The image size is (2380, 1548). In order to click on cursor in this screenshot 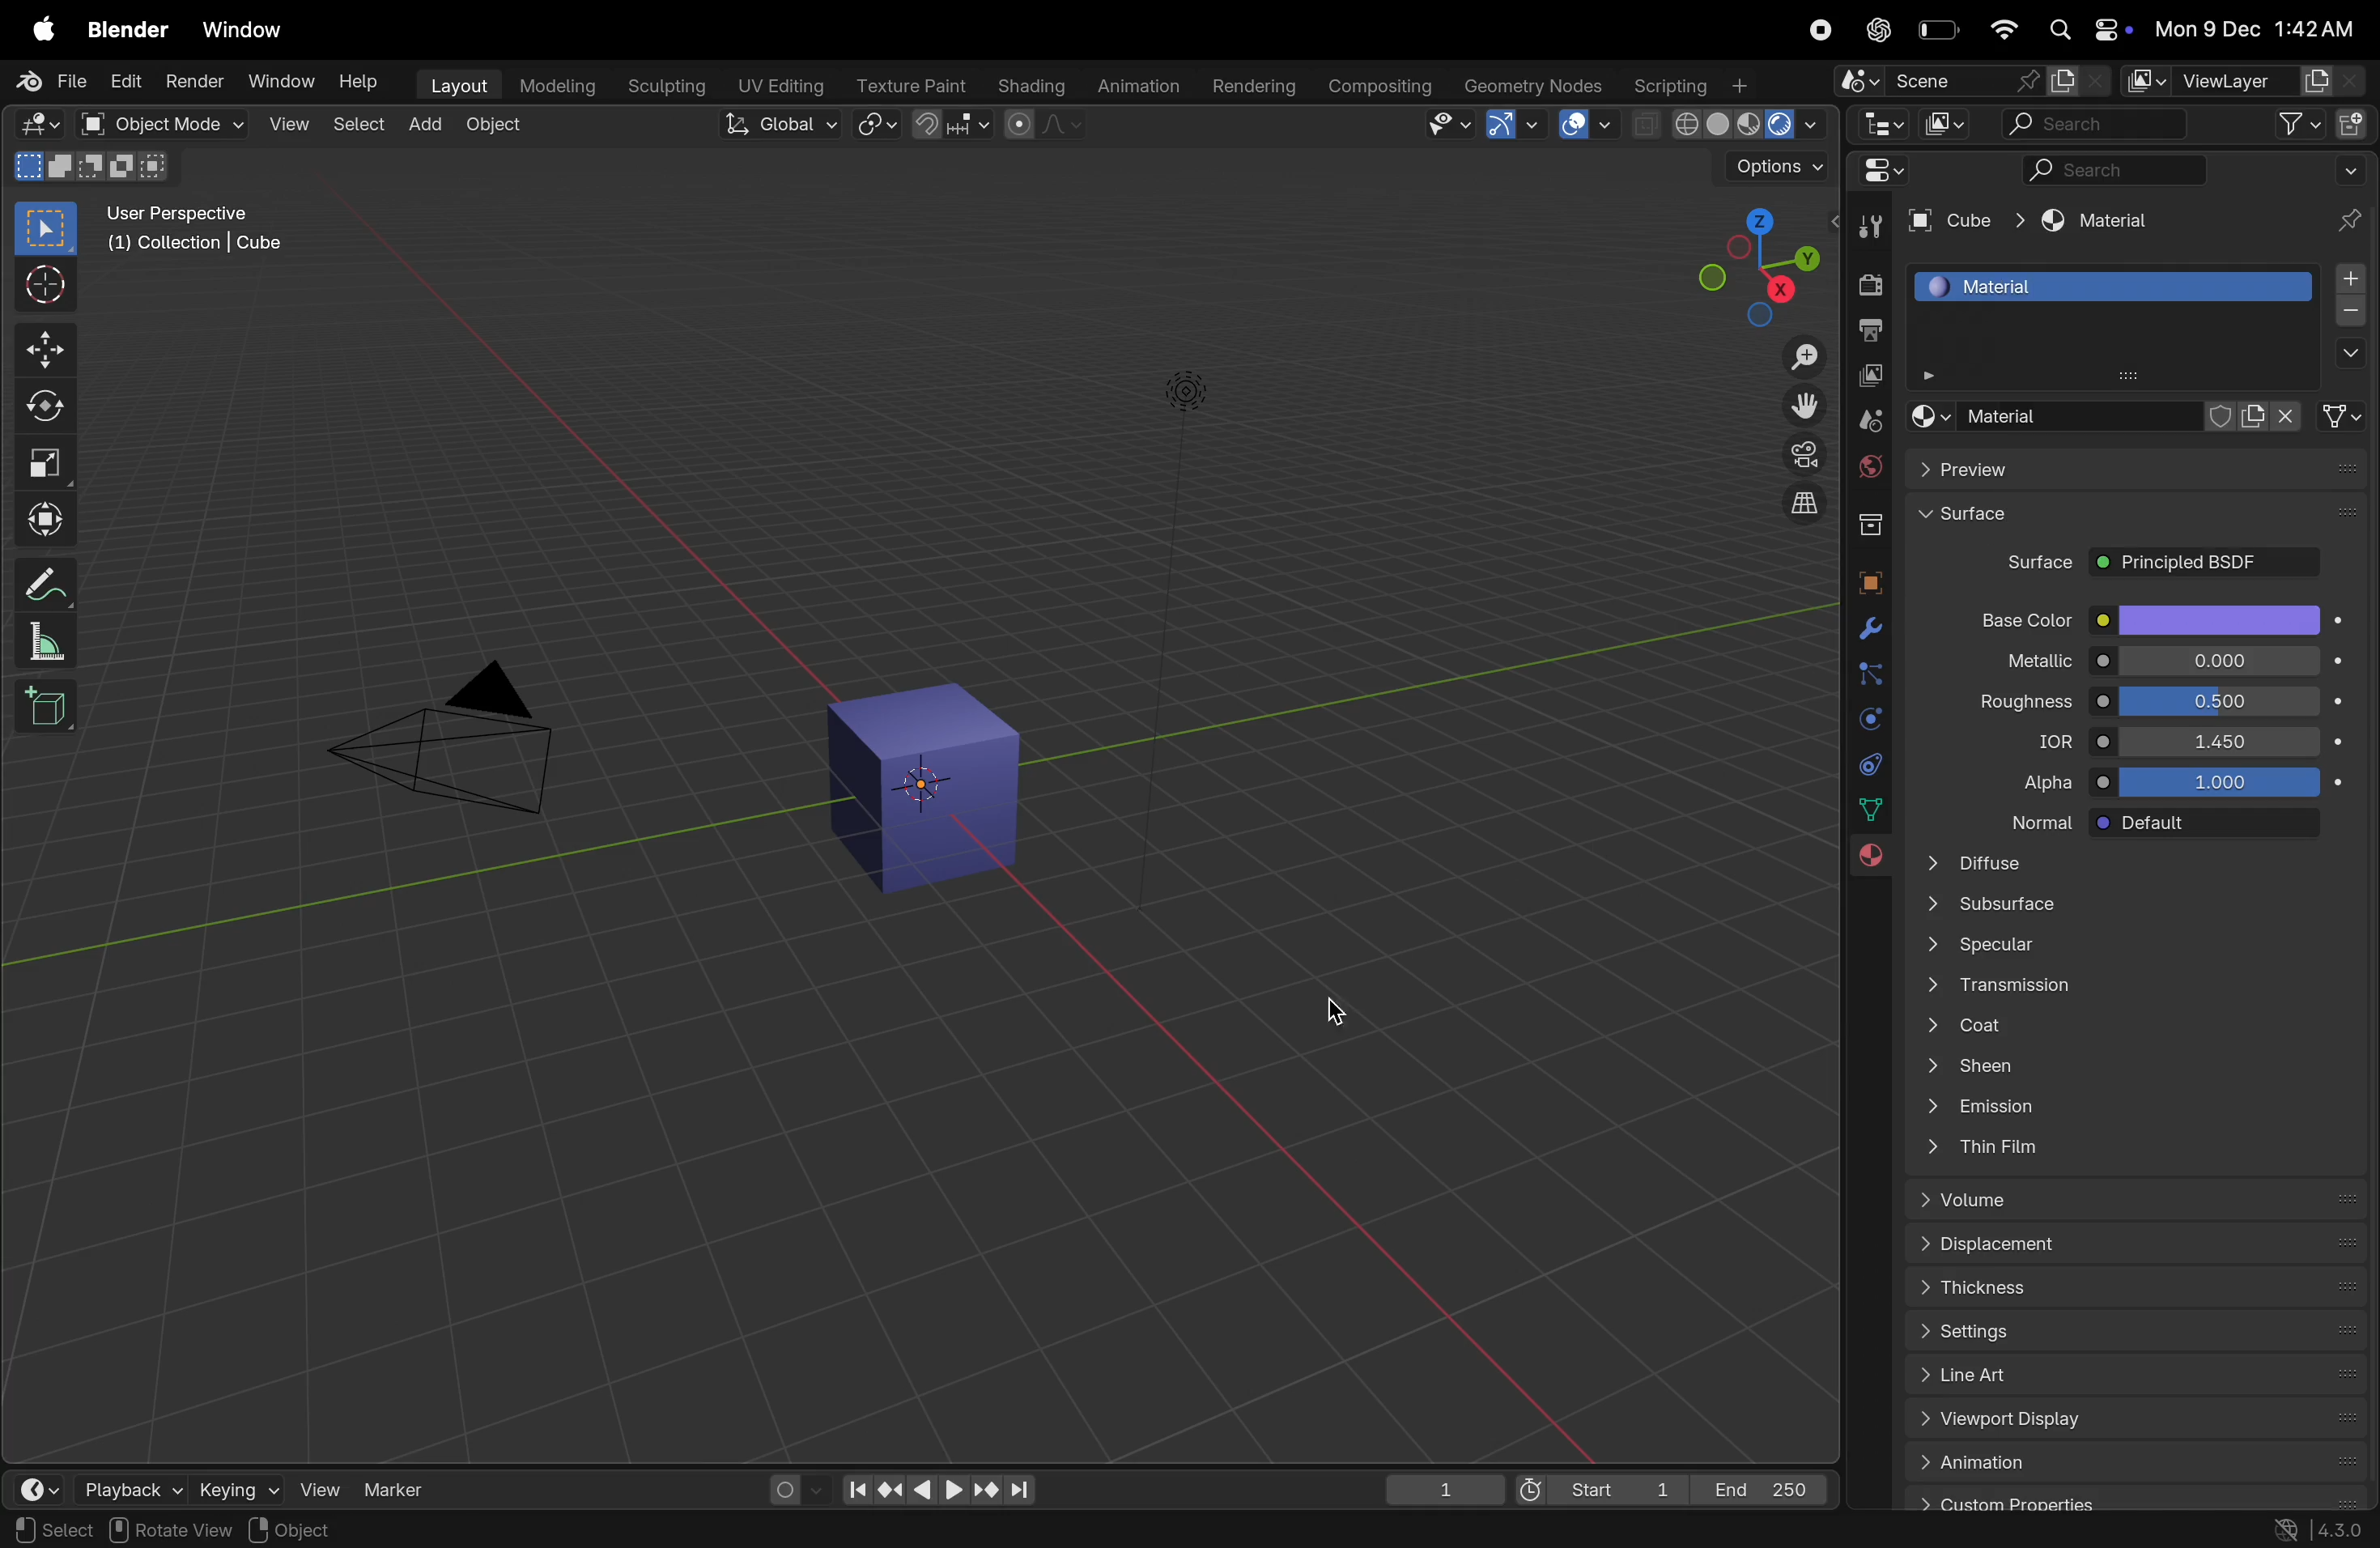, I will do `click(1344, 1012)`.